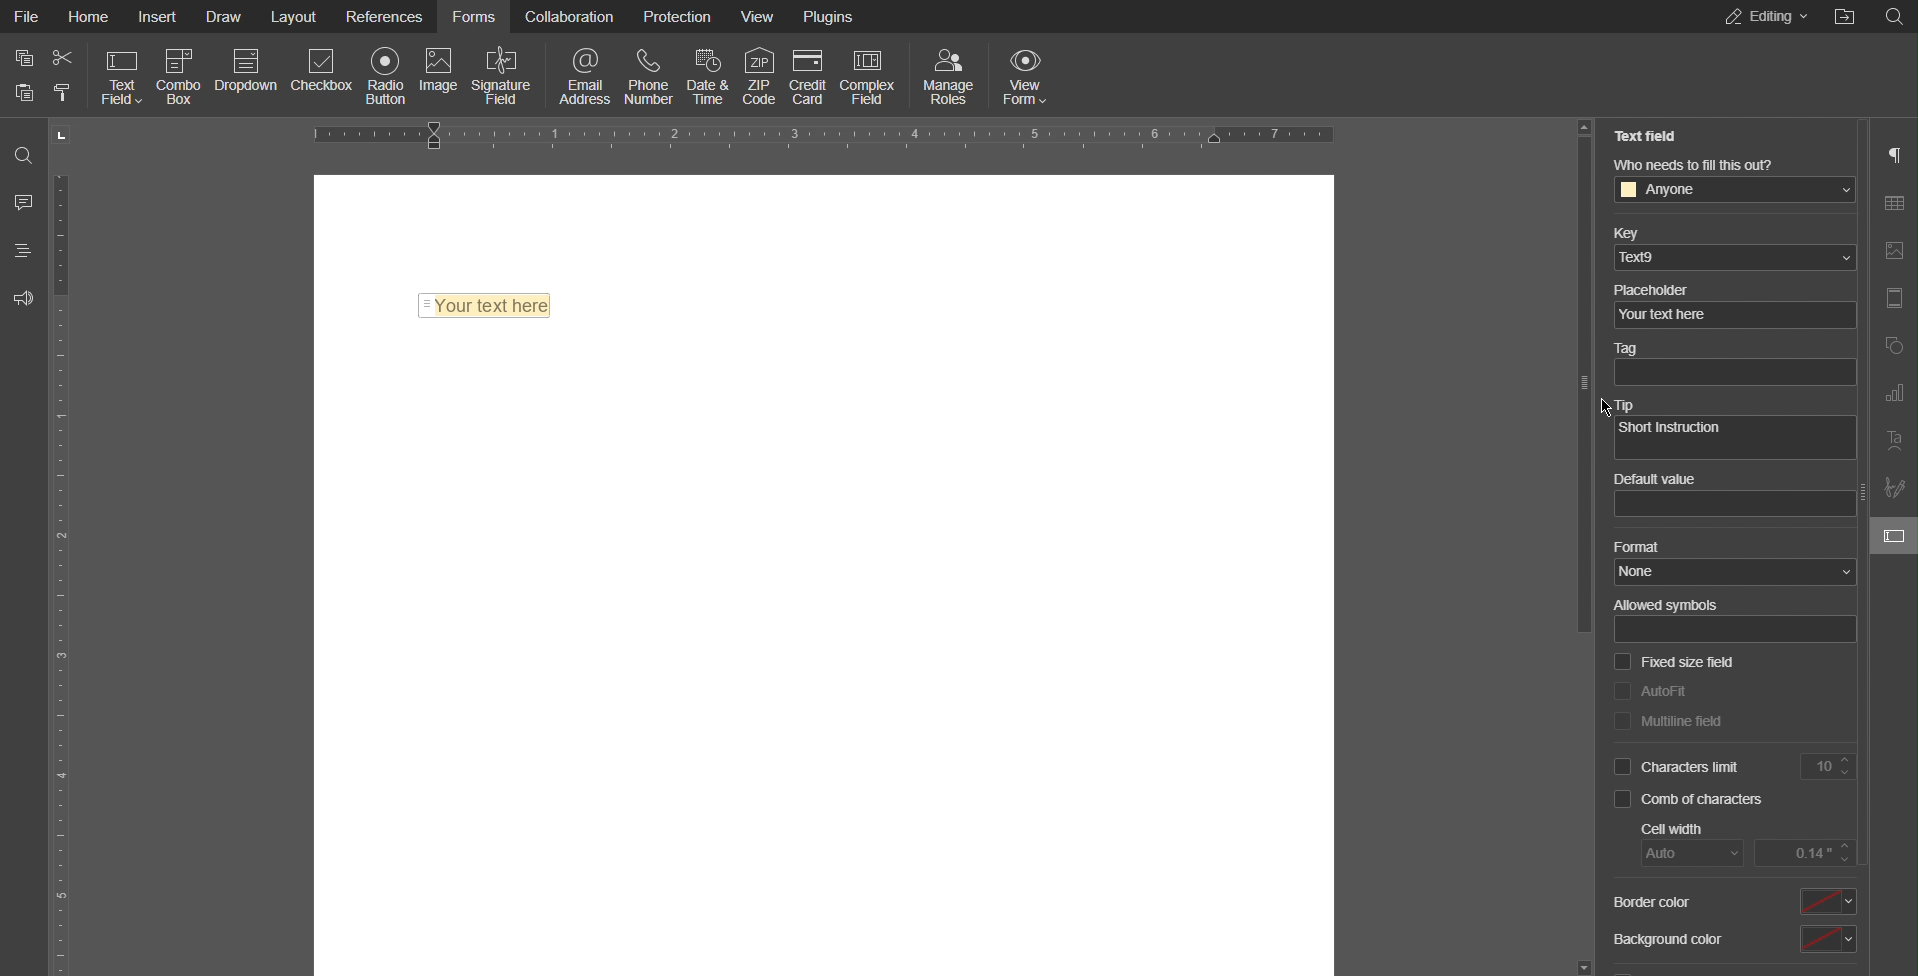 This screenshot has width=1918, height=976. I want to click on Signature, so click(1894, 487).